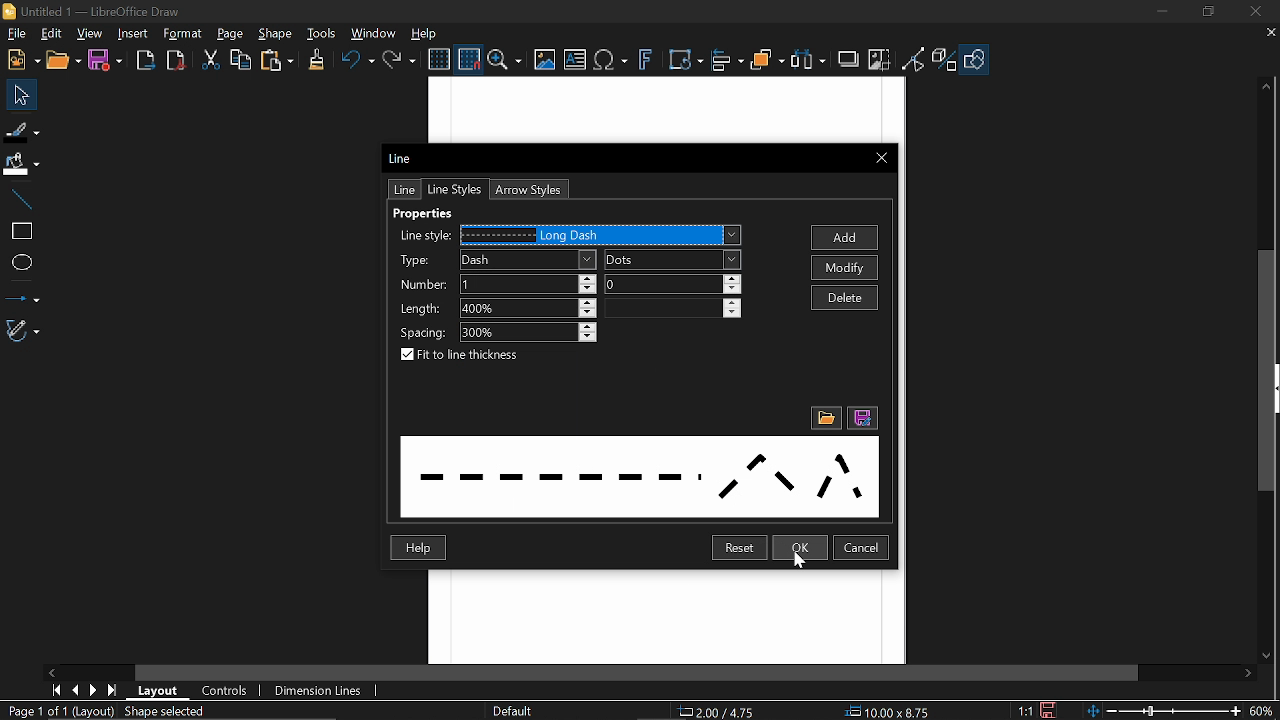  I want to click on Add, so click(846, 238).